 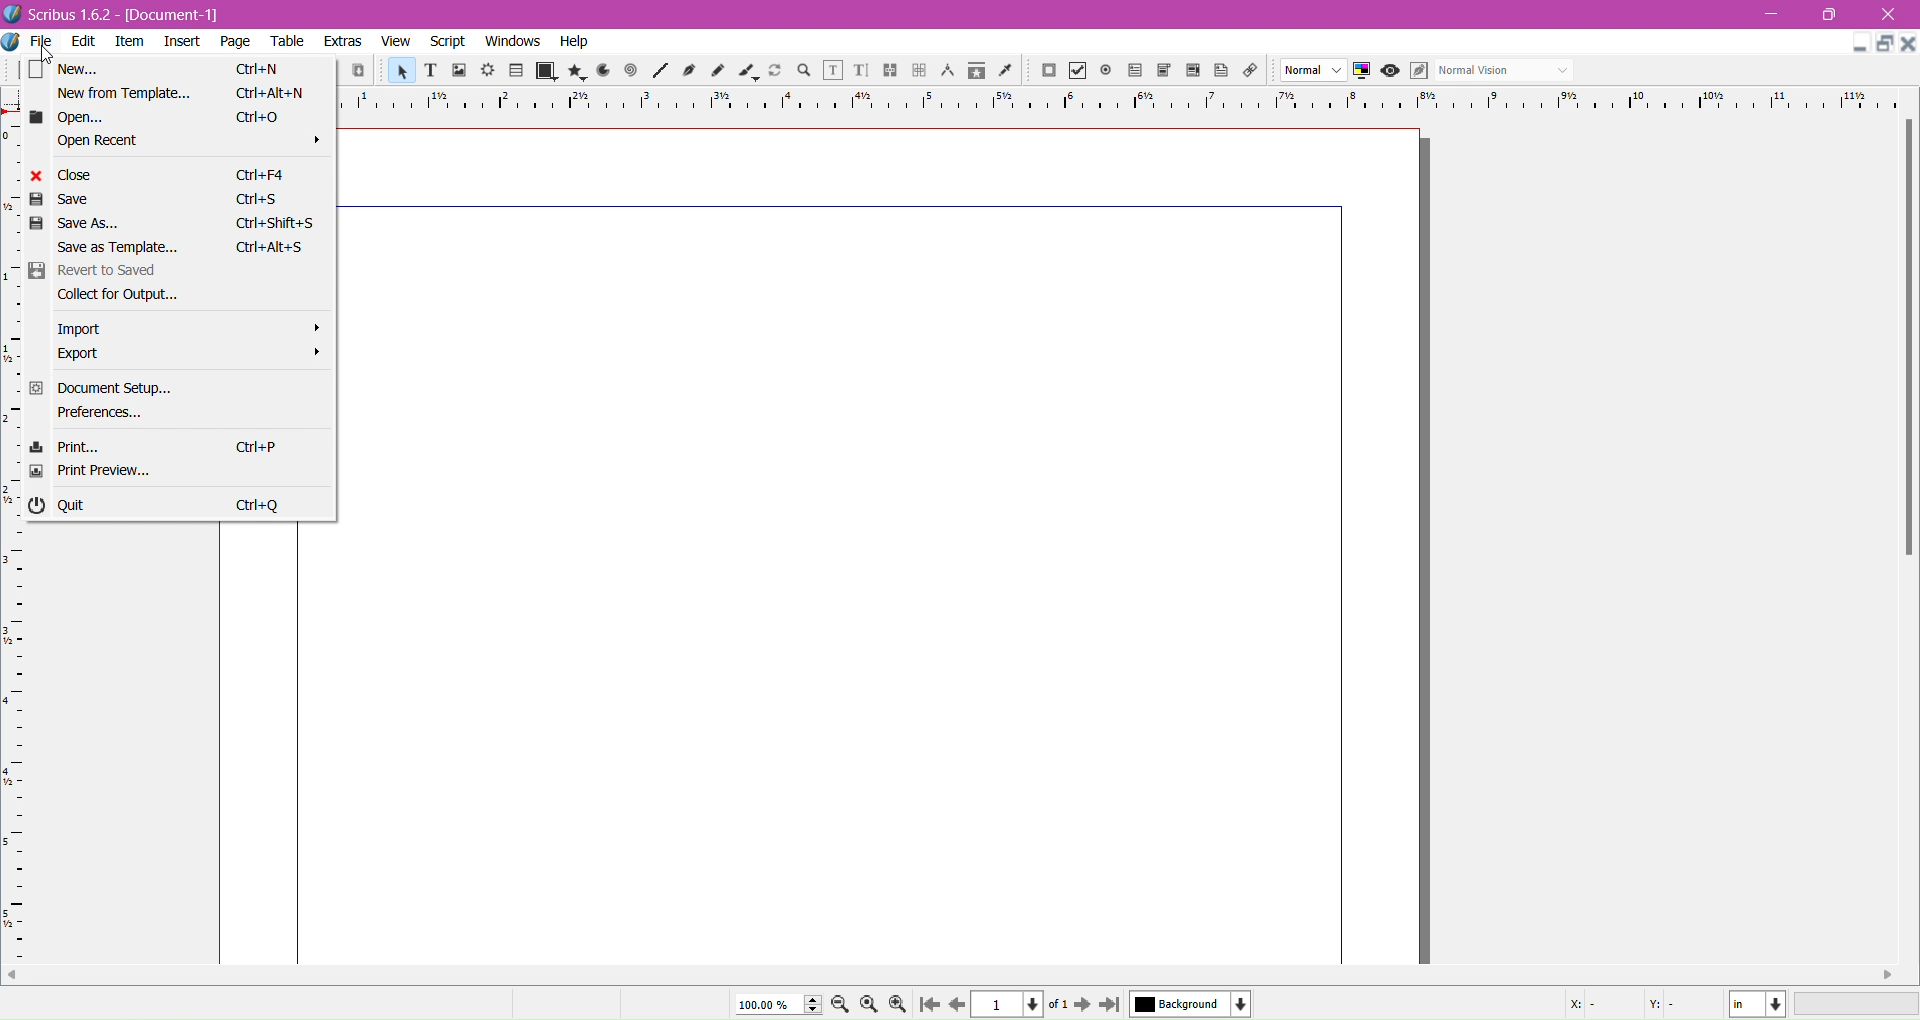 What do you see at coordinates (545, 71) in the screenshot?
I see `Shape` at bounding box center [545, 71].